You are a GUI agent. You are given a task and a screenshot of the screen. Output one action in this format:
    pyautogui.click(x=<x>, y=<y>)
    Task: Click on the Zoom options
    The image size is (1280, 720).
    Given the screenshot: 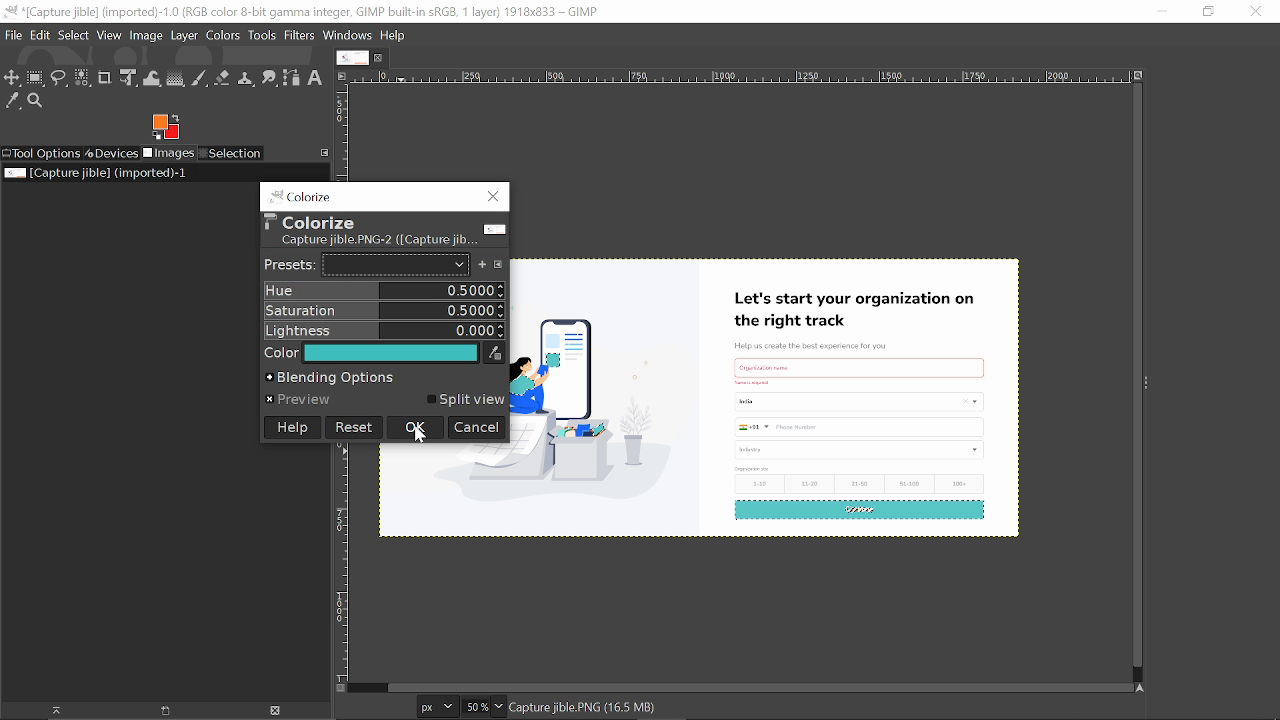 What is the action you would take?
    pyautogui.click(x=498, y=706)
    